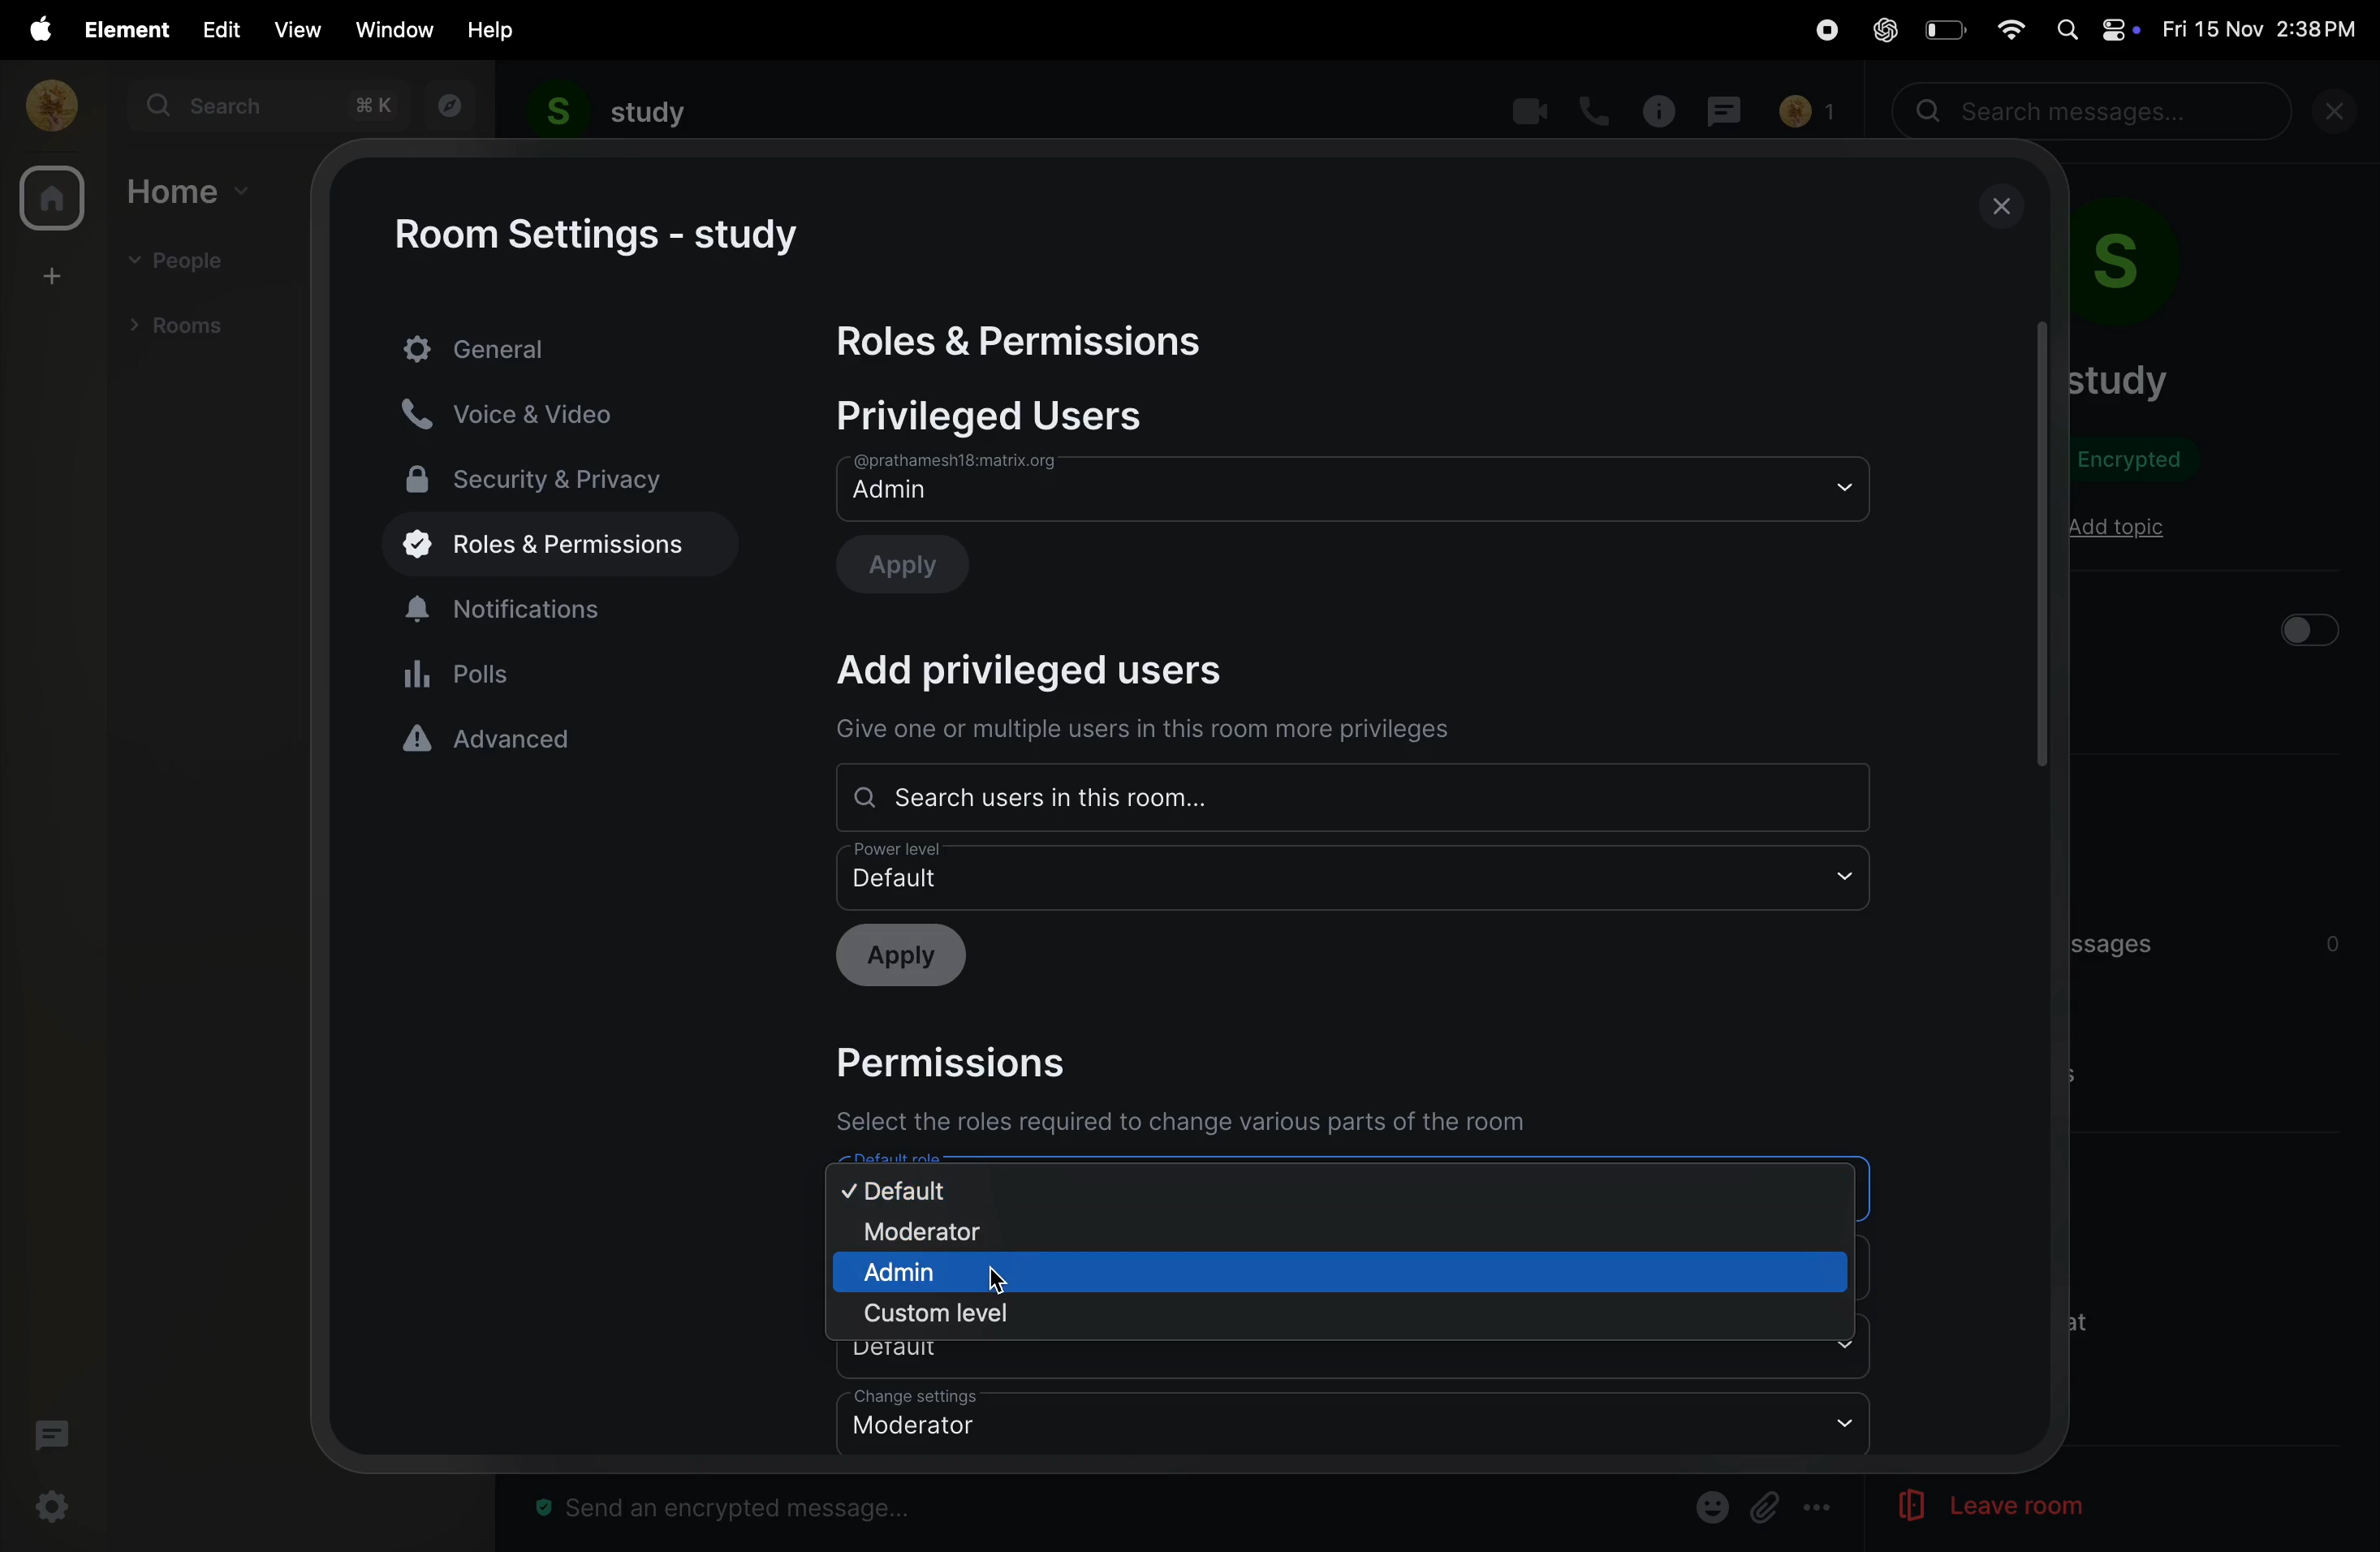 The height and width of the screenshot is (1552, 2380). I want to click on call, so click(1597, 109).